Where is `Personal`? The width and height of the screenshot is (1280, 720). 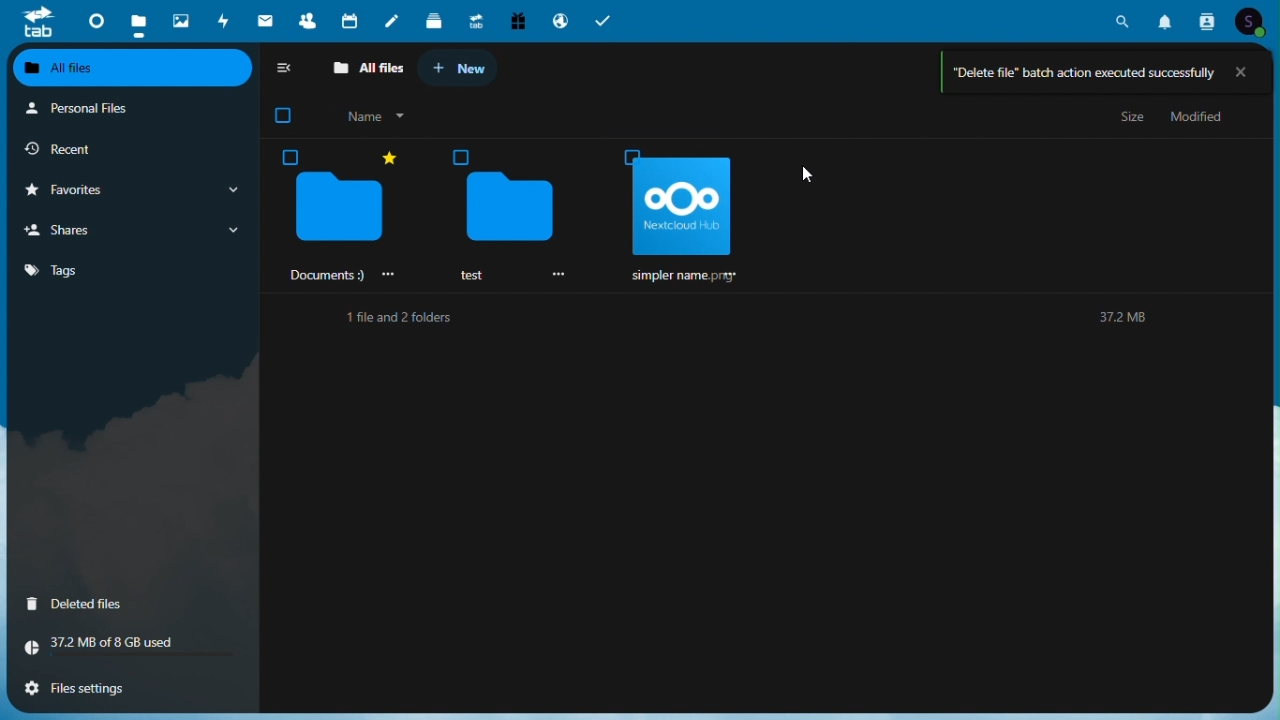
Personal is located at coordinates (127, 112).